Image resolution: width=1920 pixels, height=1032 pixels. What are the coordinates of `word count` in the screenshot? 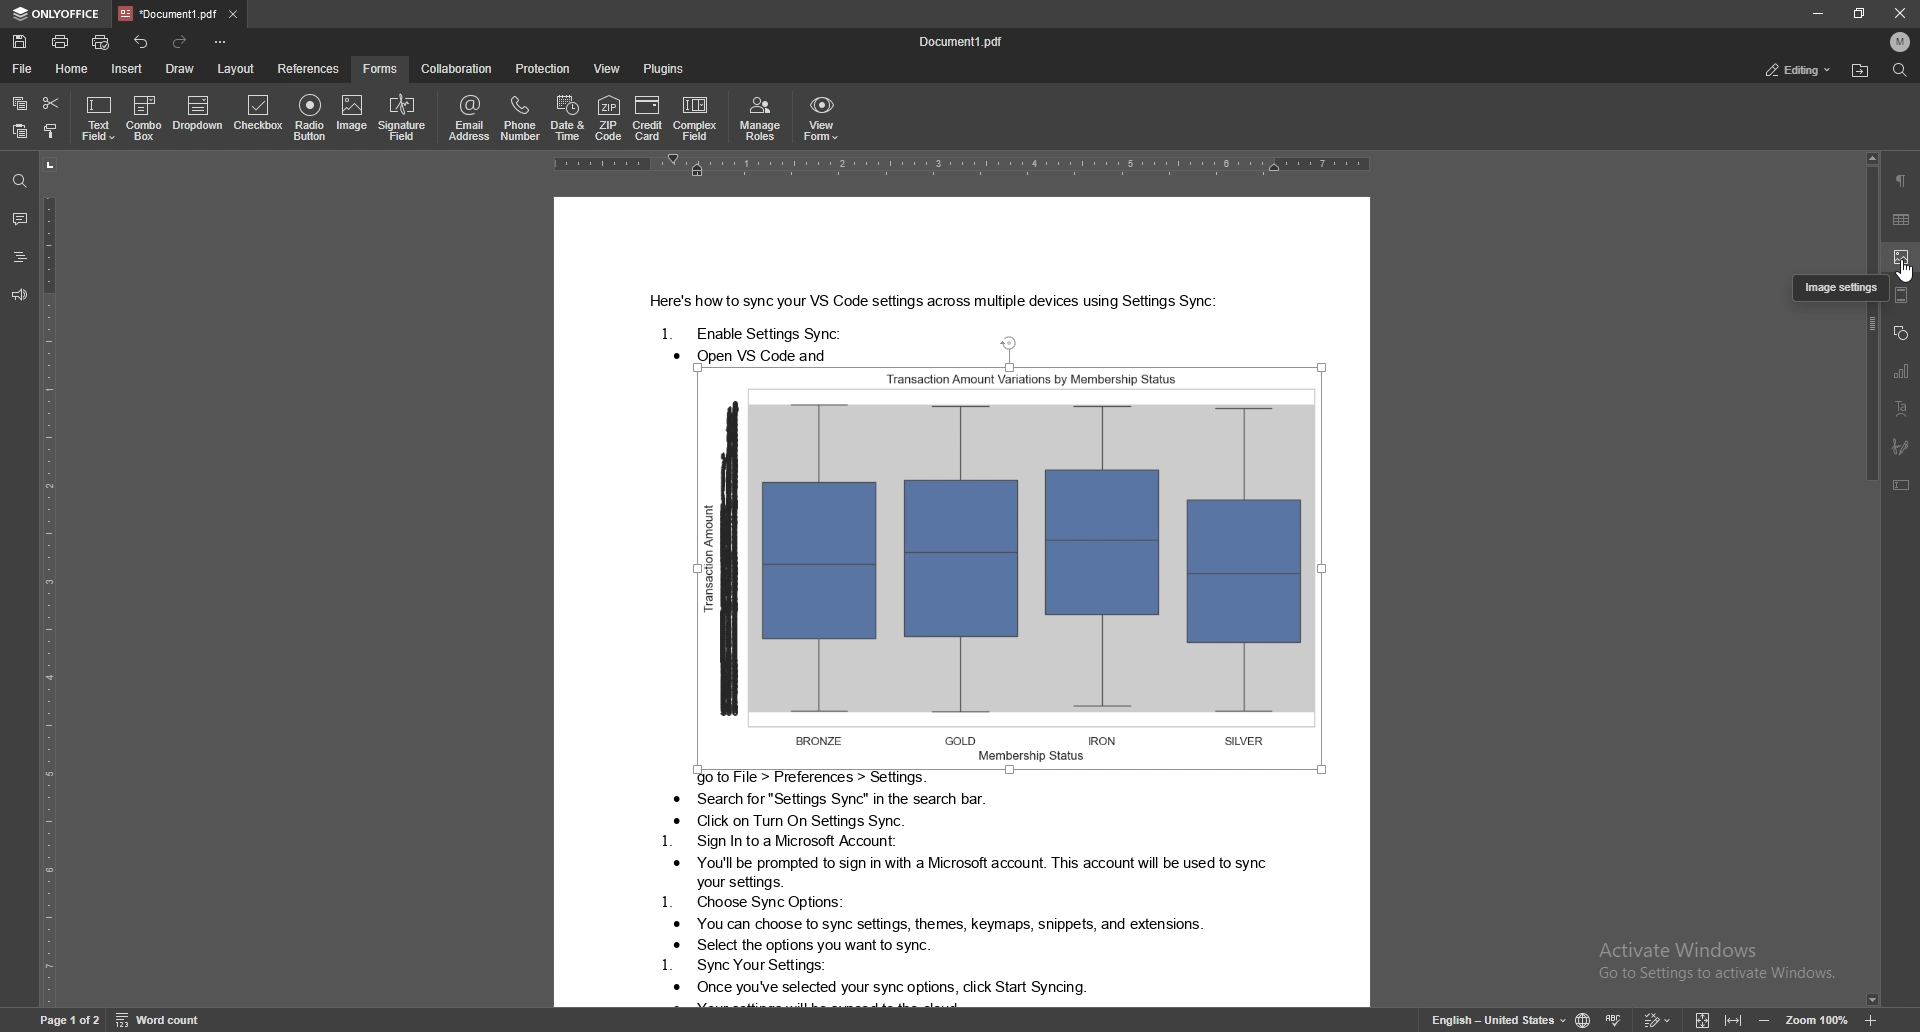 It's located at (159, 1019).